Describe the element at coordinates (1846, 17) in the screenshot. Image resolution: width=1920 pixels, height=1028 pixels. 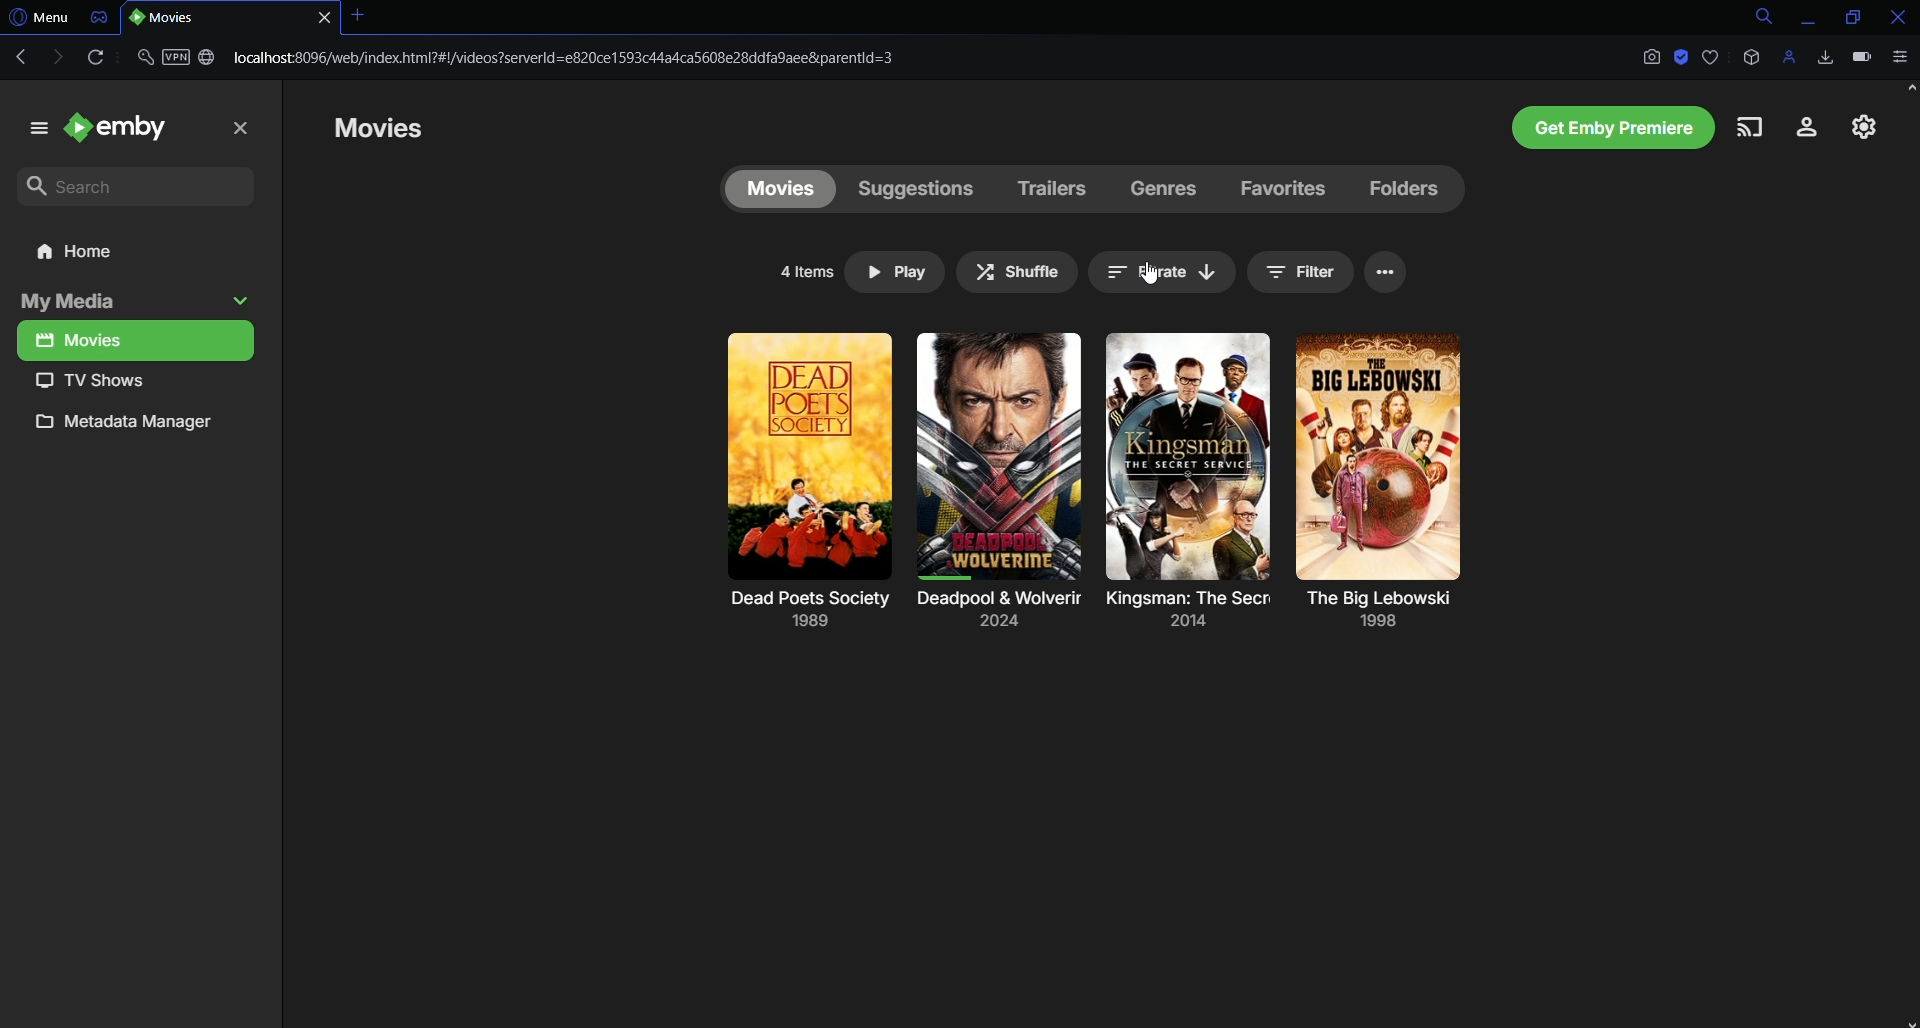
I see `Restore` at that location.